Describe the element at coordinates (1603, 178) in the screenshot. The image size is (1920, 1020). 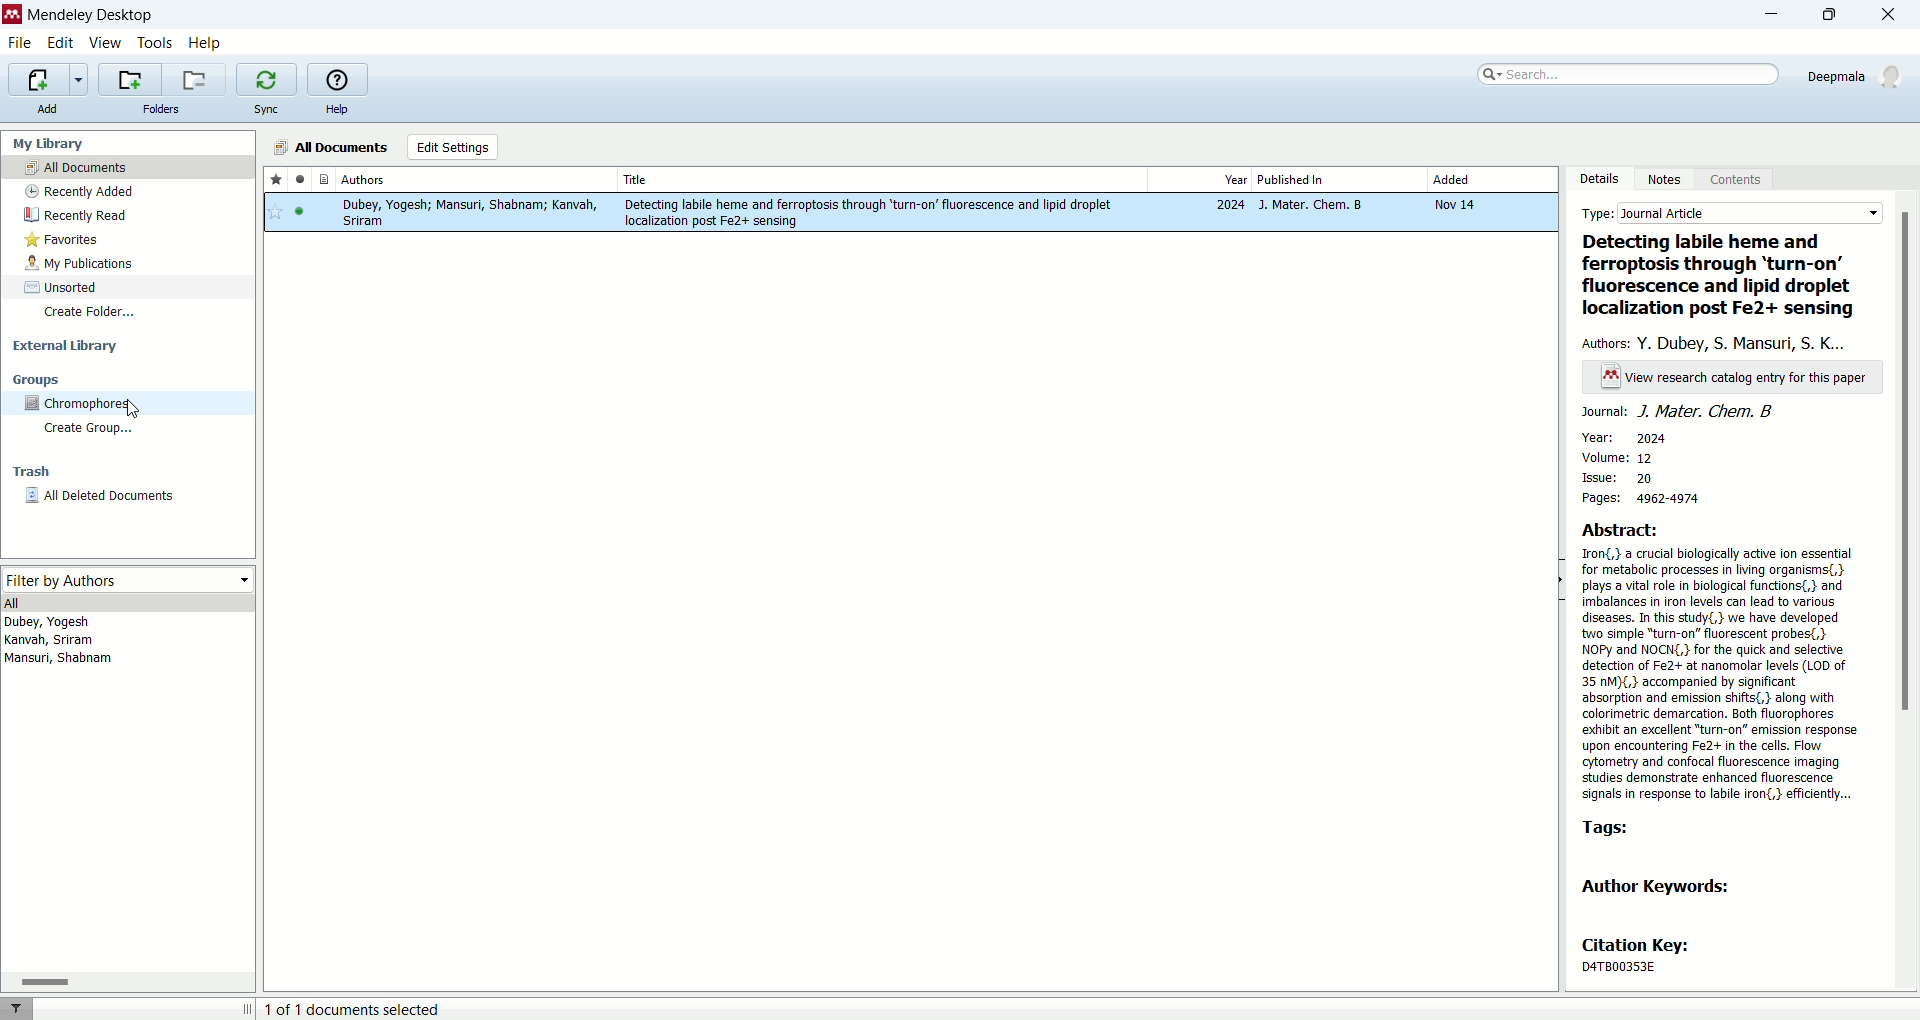
I see `details` at that location.